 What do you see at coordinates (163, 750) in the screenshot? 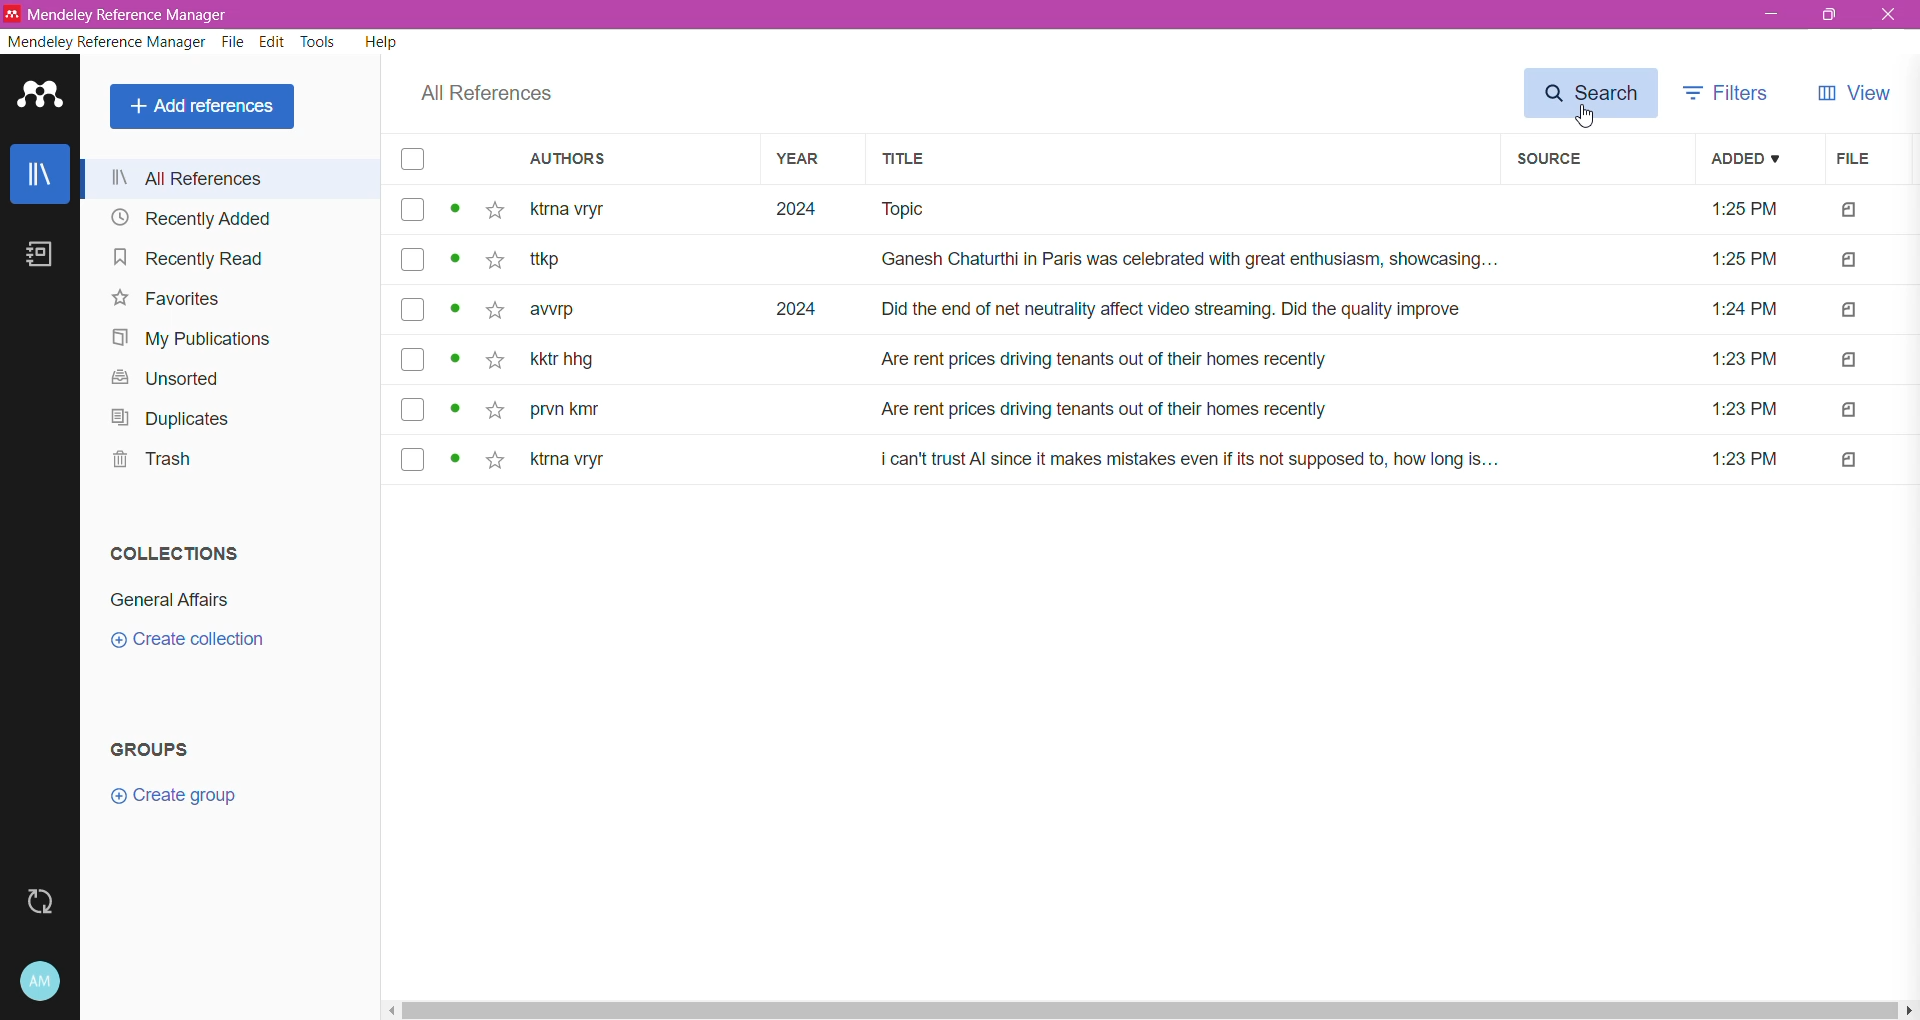
I see `Groups` at bounding box center [163, 750].